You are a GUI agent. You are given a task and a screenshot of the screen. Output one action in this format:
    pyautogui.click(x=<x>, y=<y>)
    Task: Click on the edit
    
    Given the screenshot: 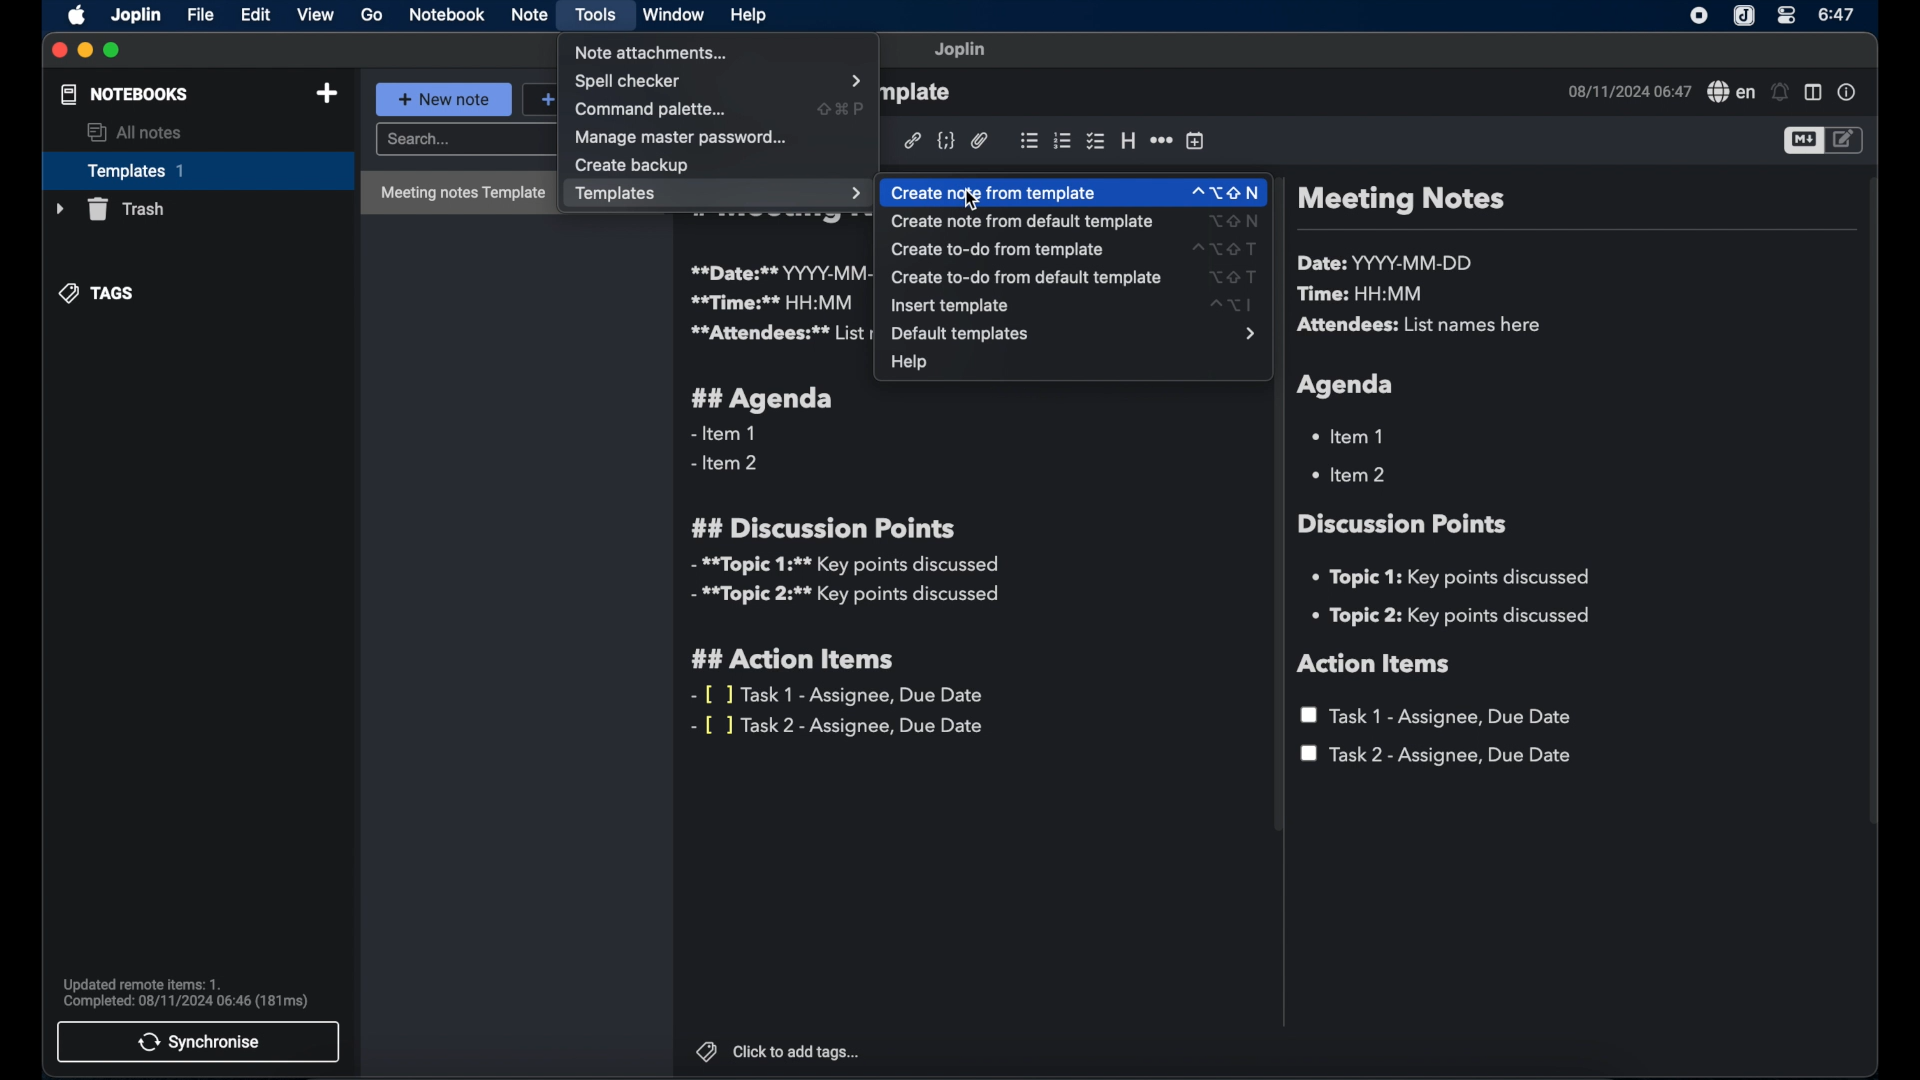 What is the action you would take?
    pyautogui.click(x=255, y=14)
    